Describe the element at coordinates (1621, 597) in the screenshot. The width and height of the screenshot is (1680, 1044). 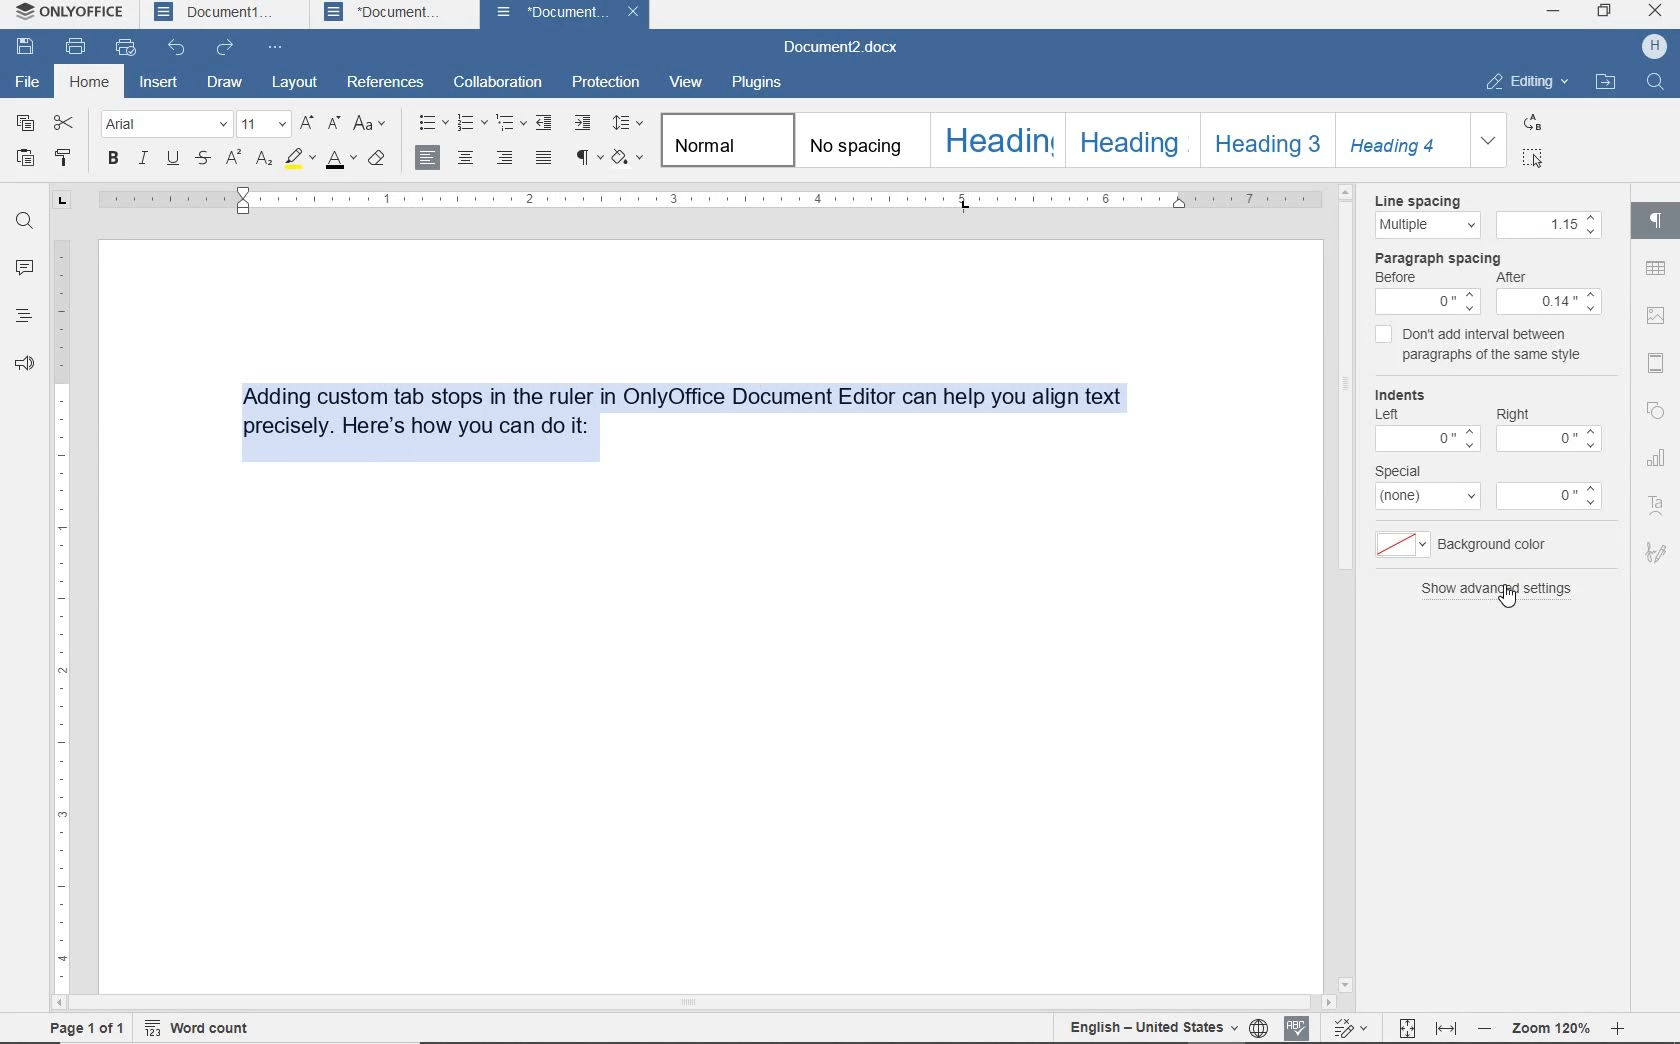
I see `scrollbar` at that location.